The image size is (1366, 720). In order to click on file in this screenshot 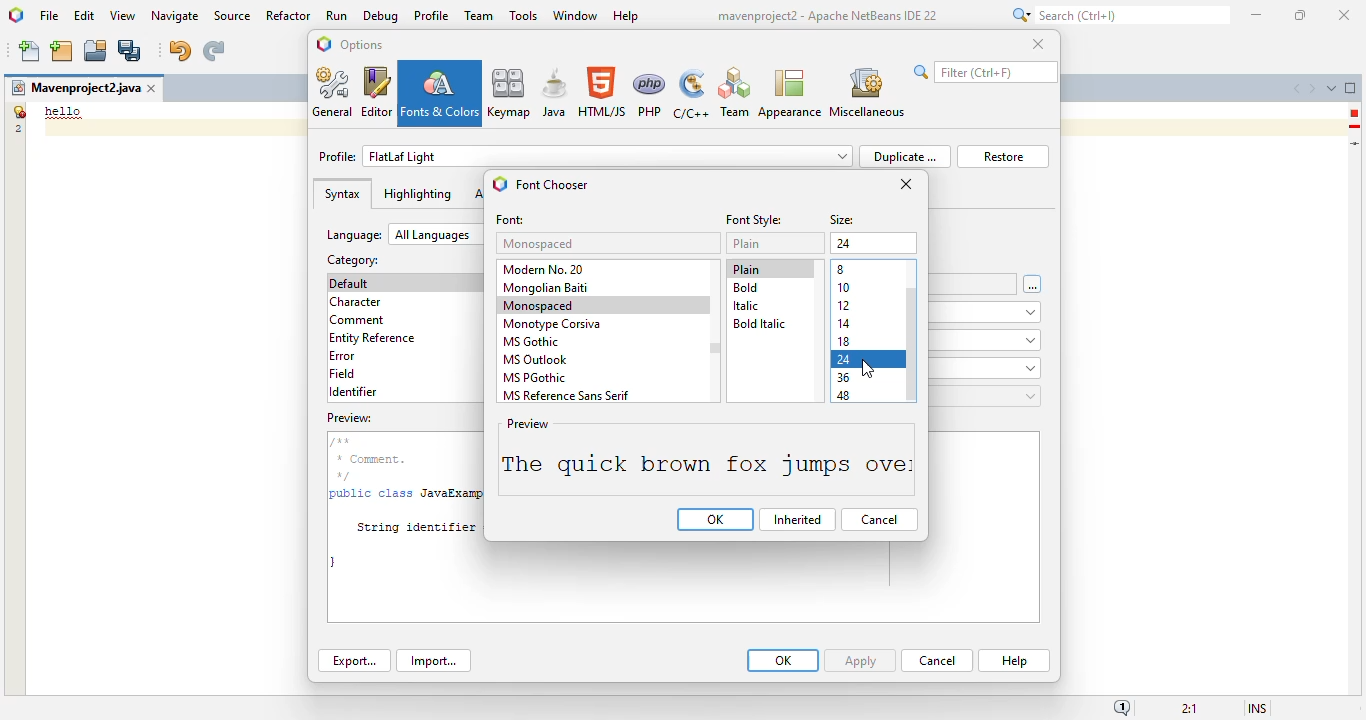, I will do `click(49, 17)`.